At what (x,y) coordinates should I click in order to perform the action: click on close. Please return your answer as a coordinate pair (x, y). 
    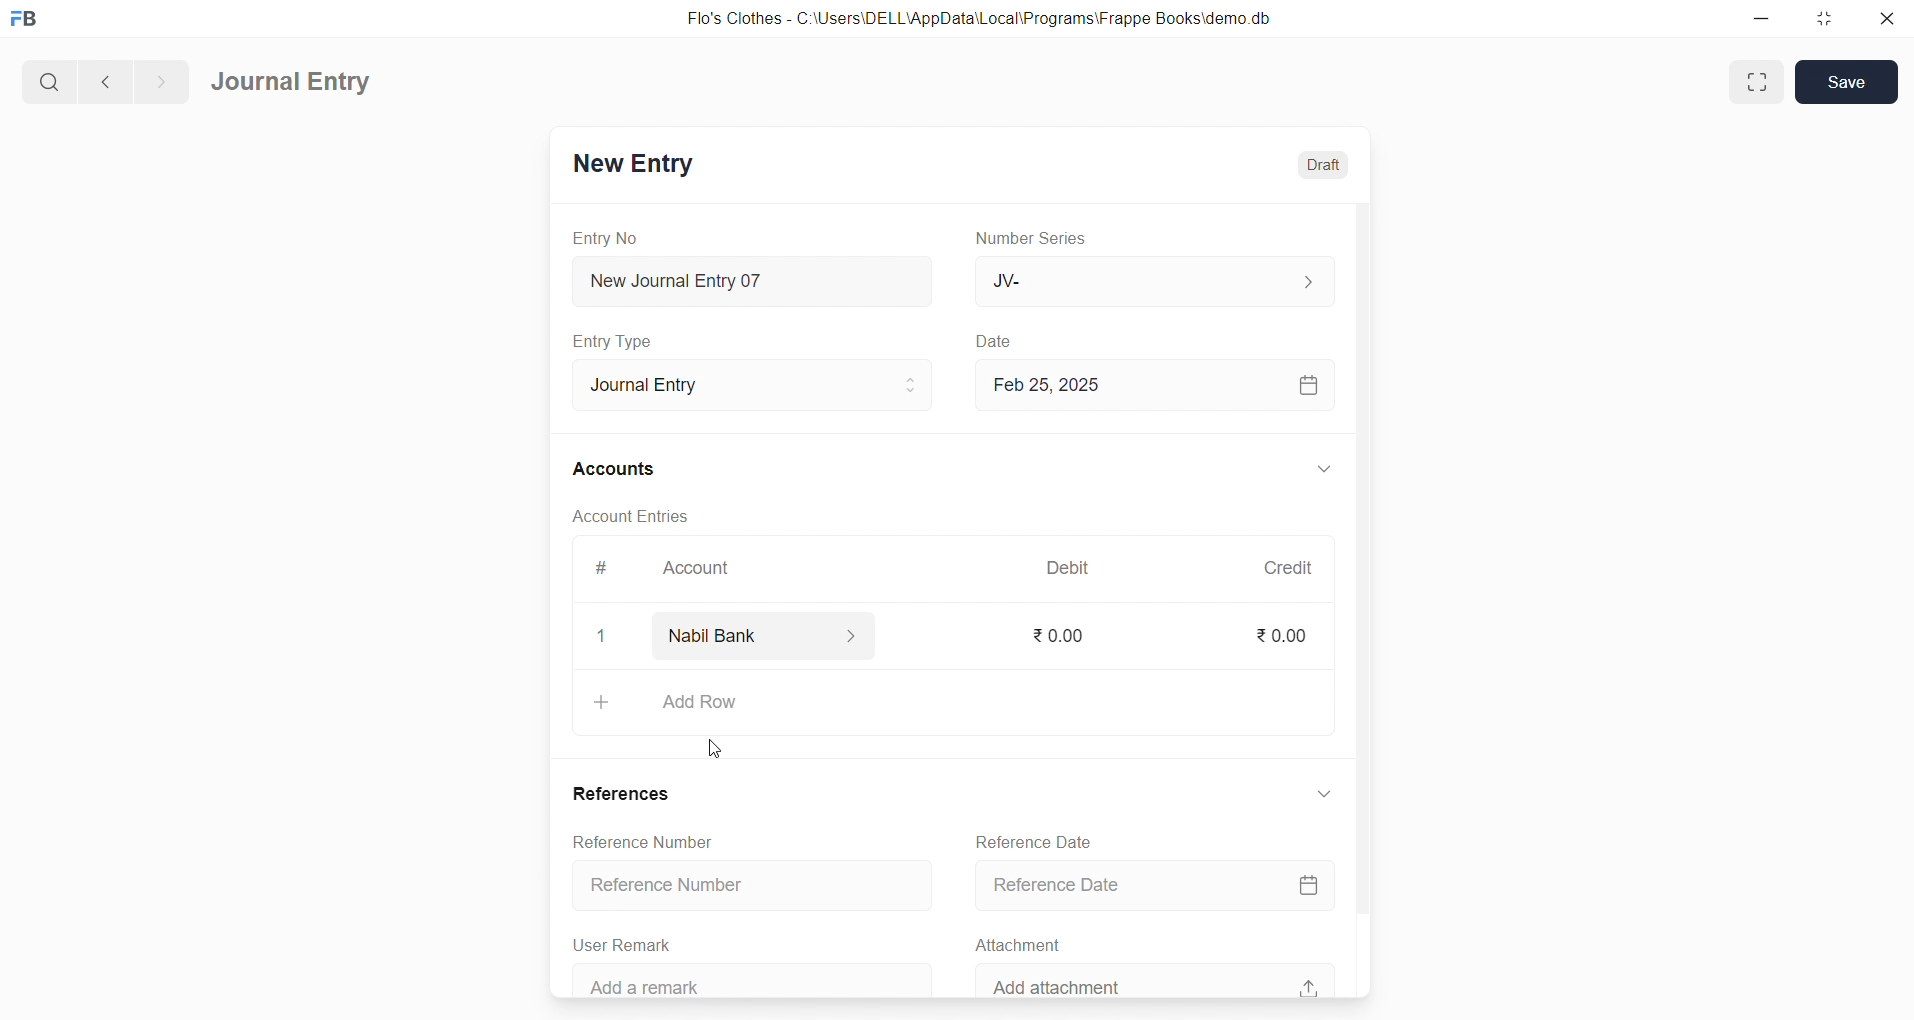
    Looking at the image, I should click on (1885, 20).